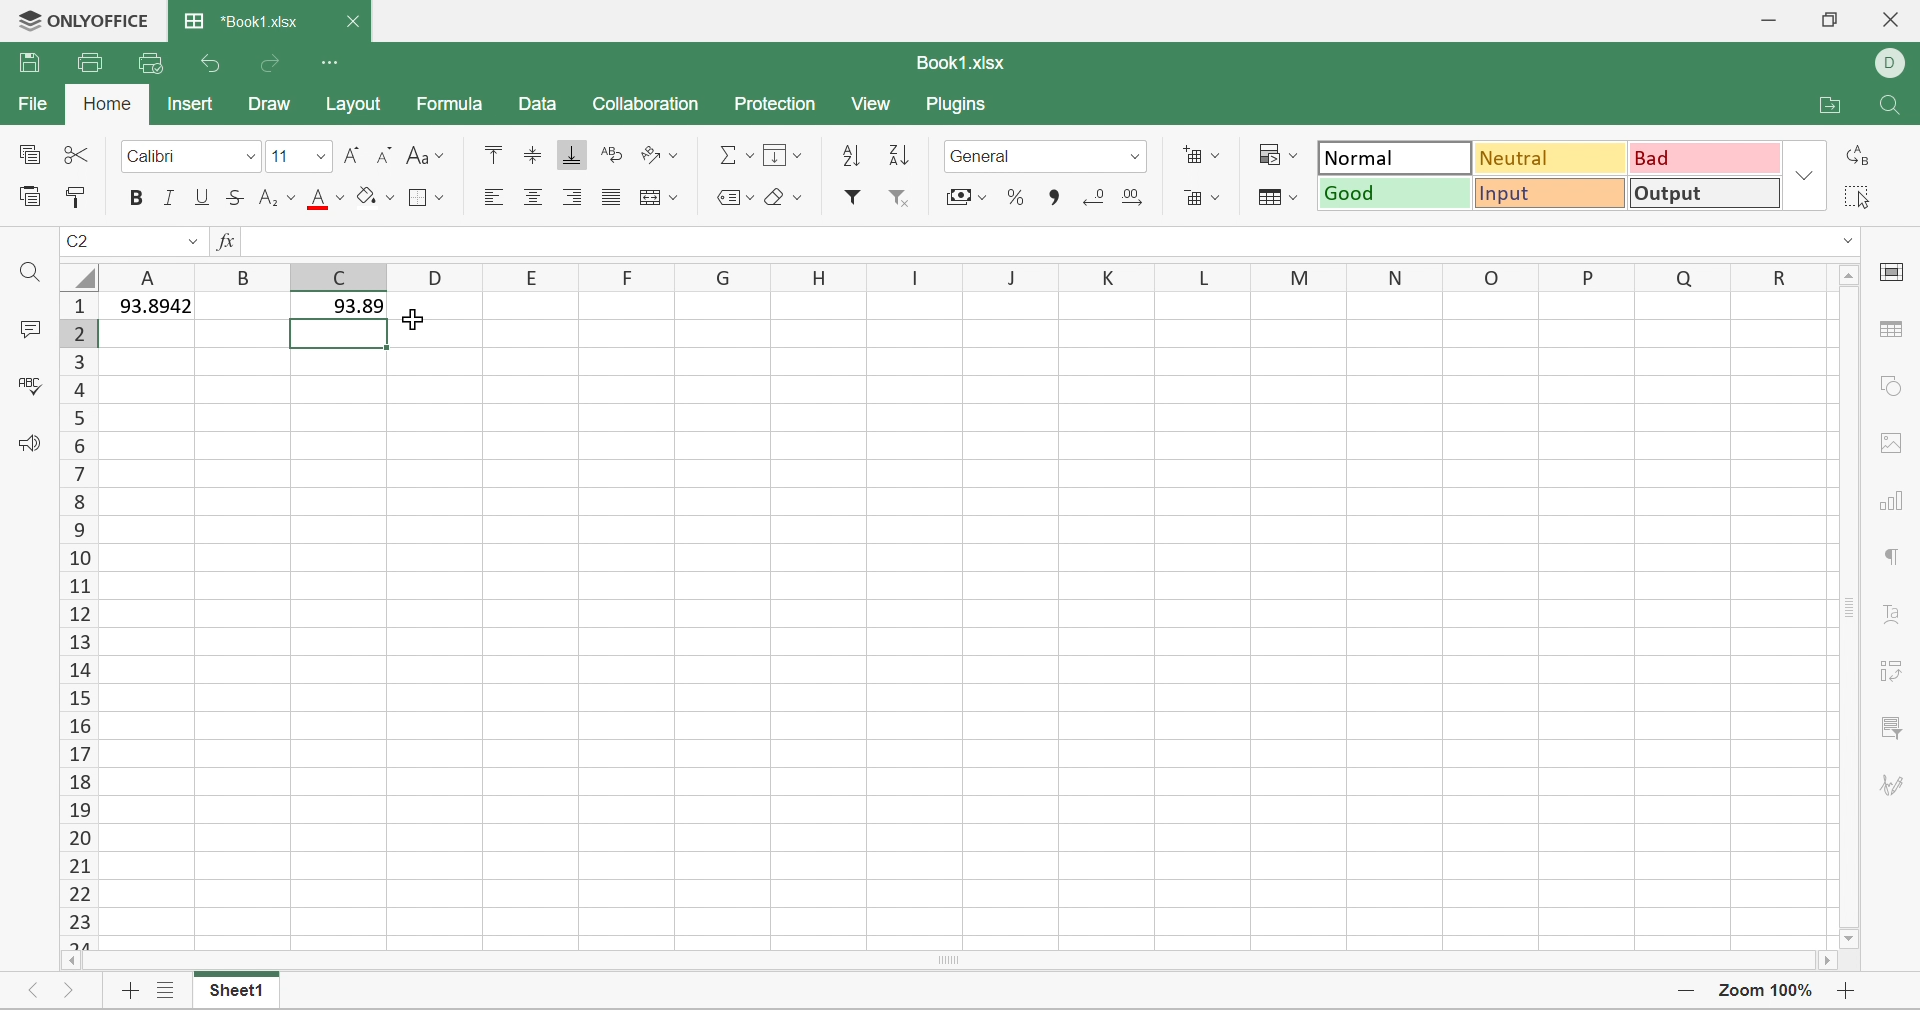  What do you see at coordinates (249, 155) in the screenshot?
I see `Drop Down` at bounding box center [249, 155].